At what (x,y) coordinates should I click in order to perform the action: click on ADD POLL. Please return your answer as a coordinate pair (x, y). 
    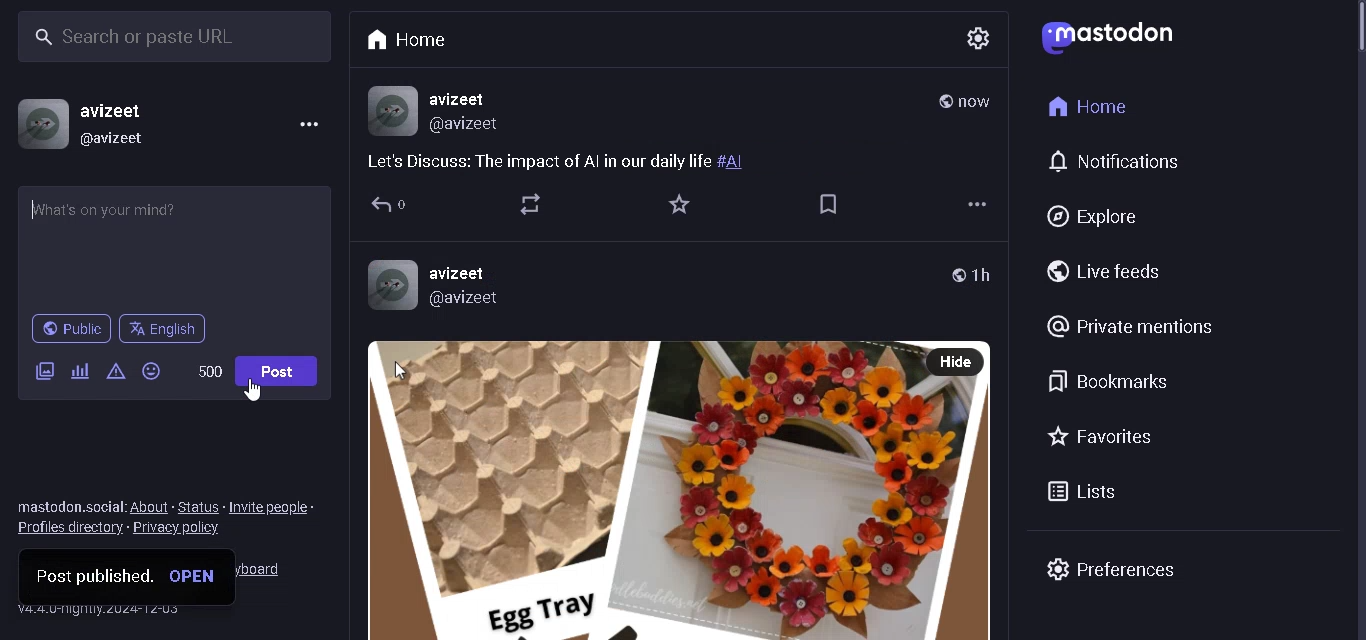
    Looking at the image, I should click on (79, 372).